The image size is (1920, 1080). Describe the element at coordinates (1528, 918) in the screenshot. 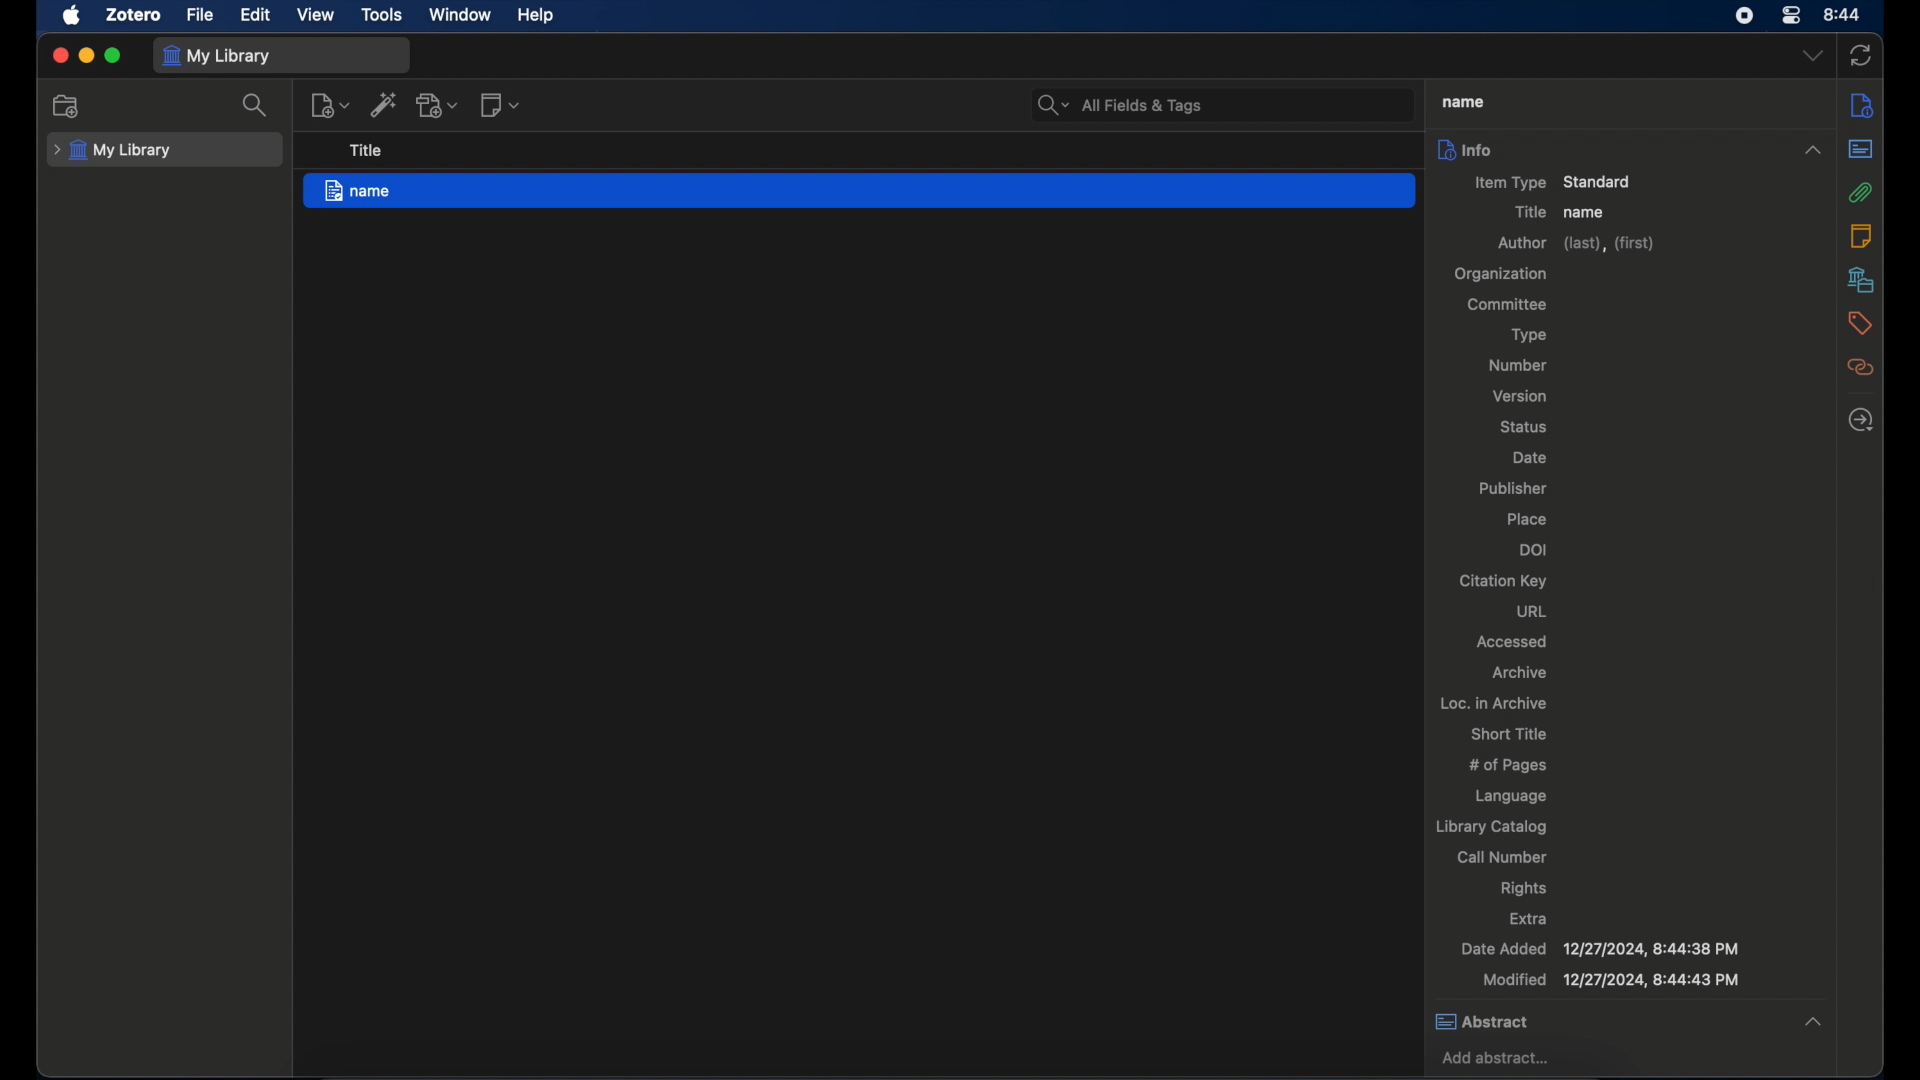

I see `extra` at that location.